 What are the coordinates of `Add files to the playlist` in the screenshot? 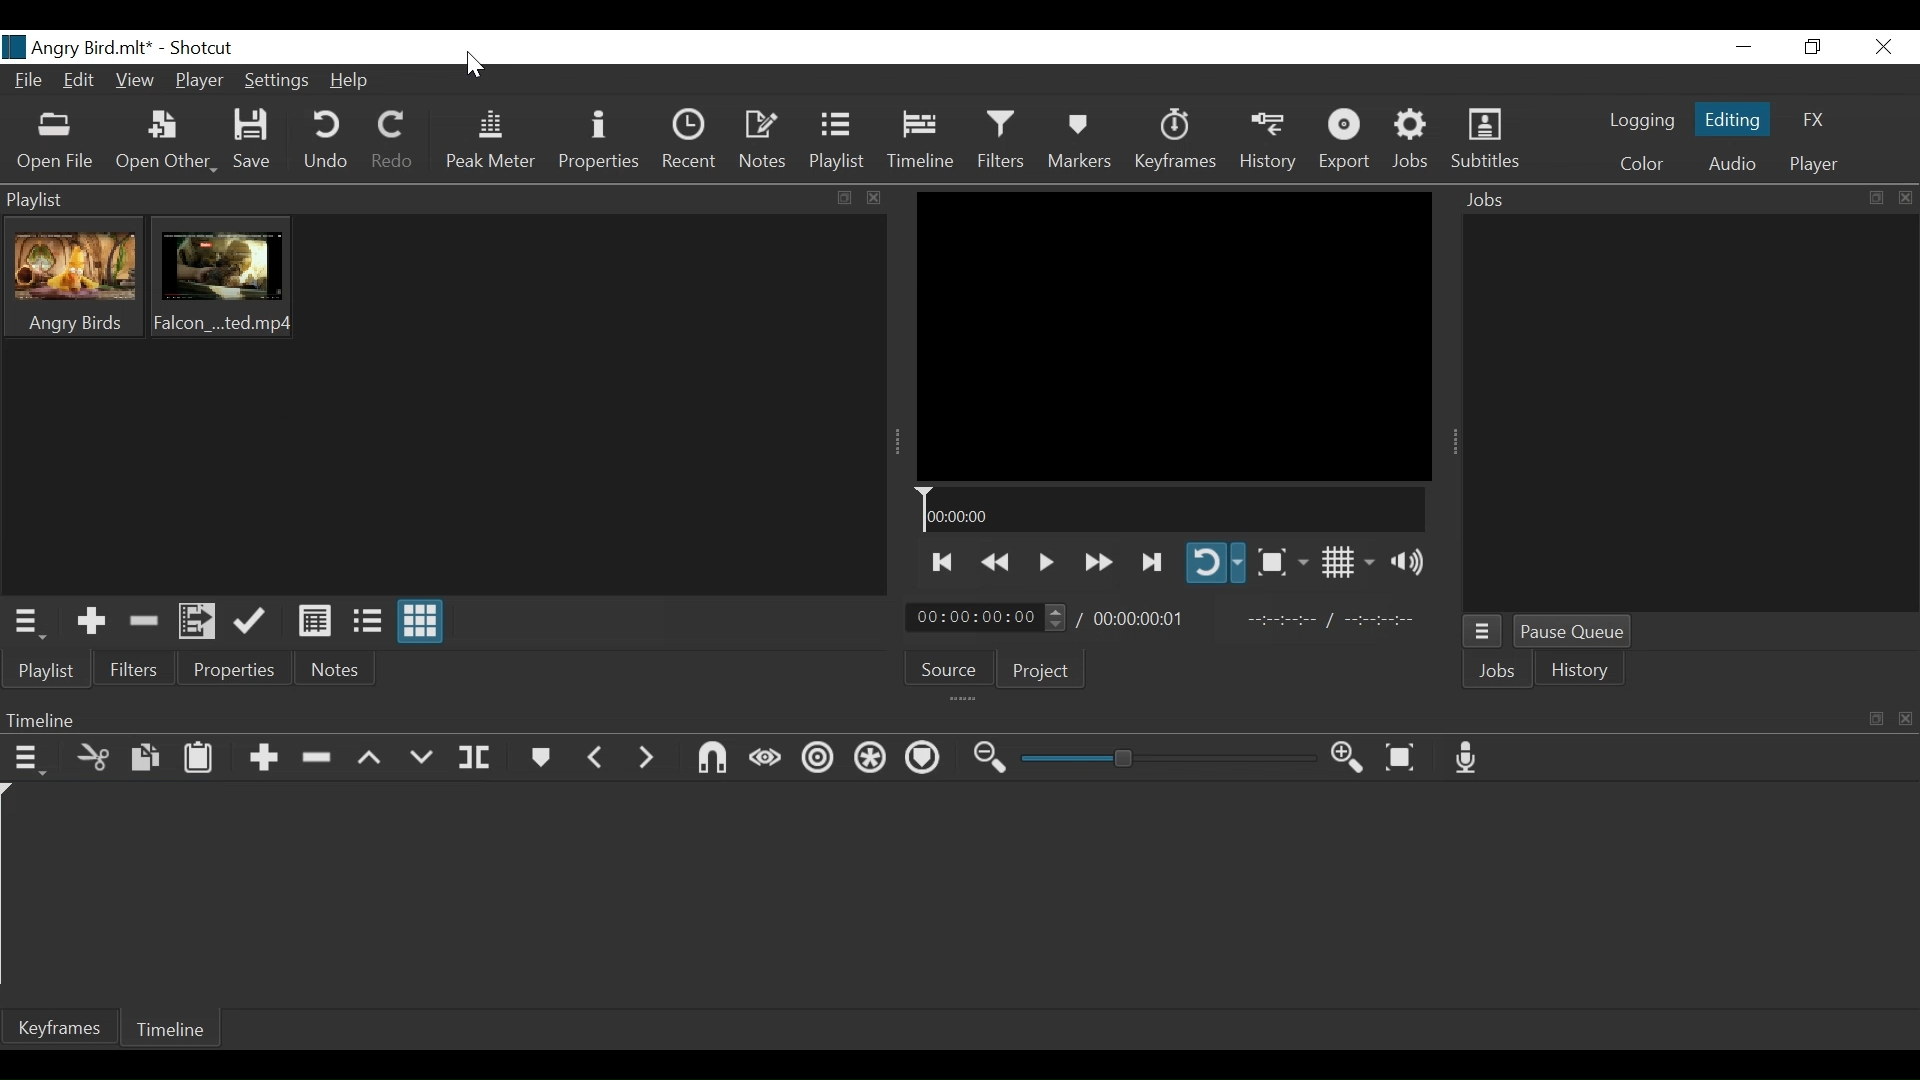 It's located at (196, 621).